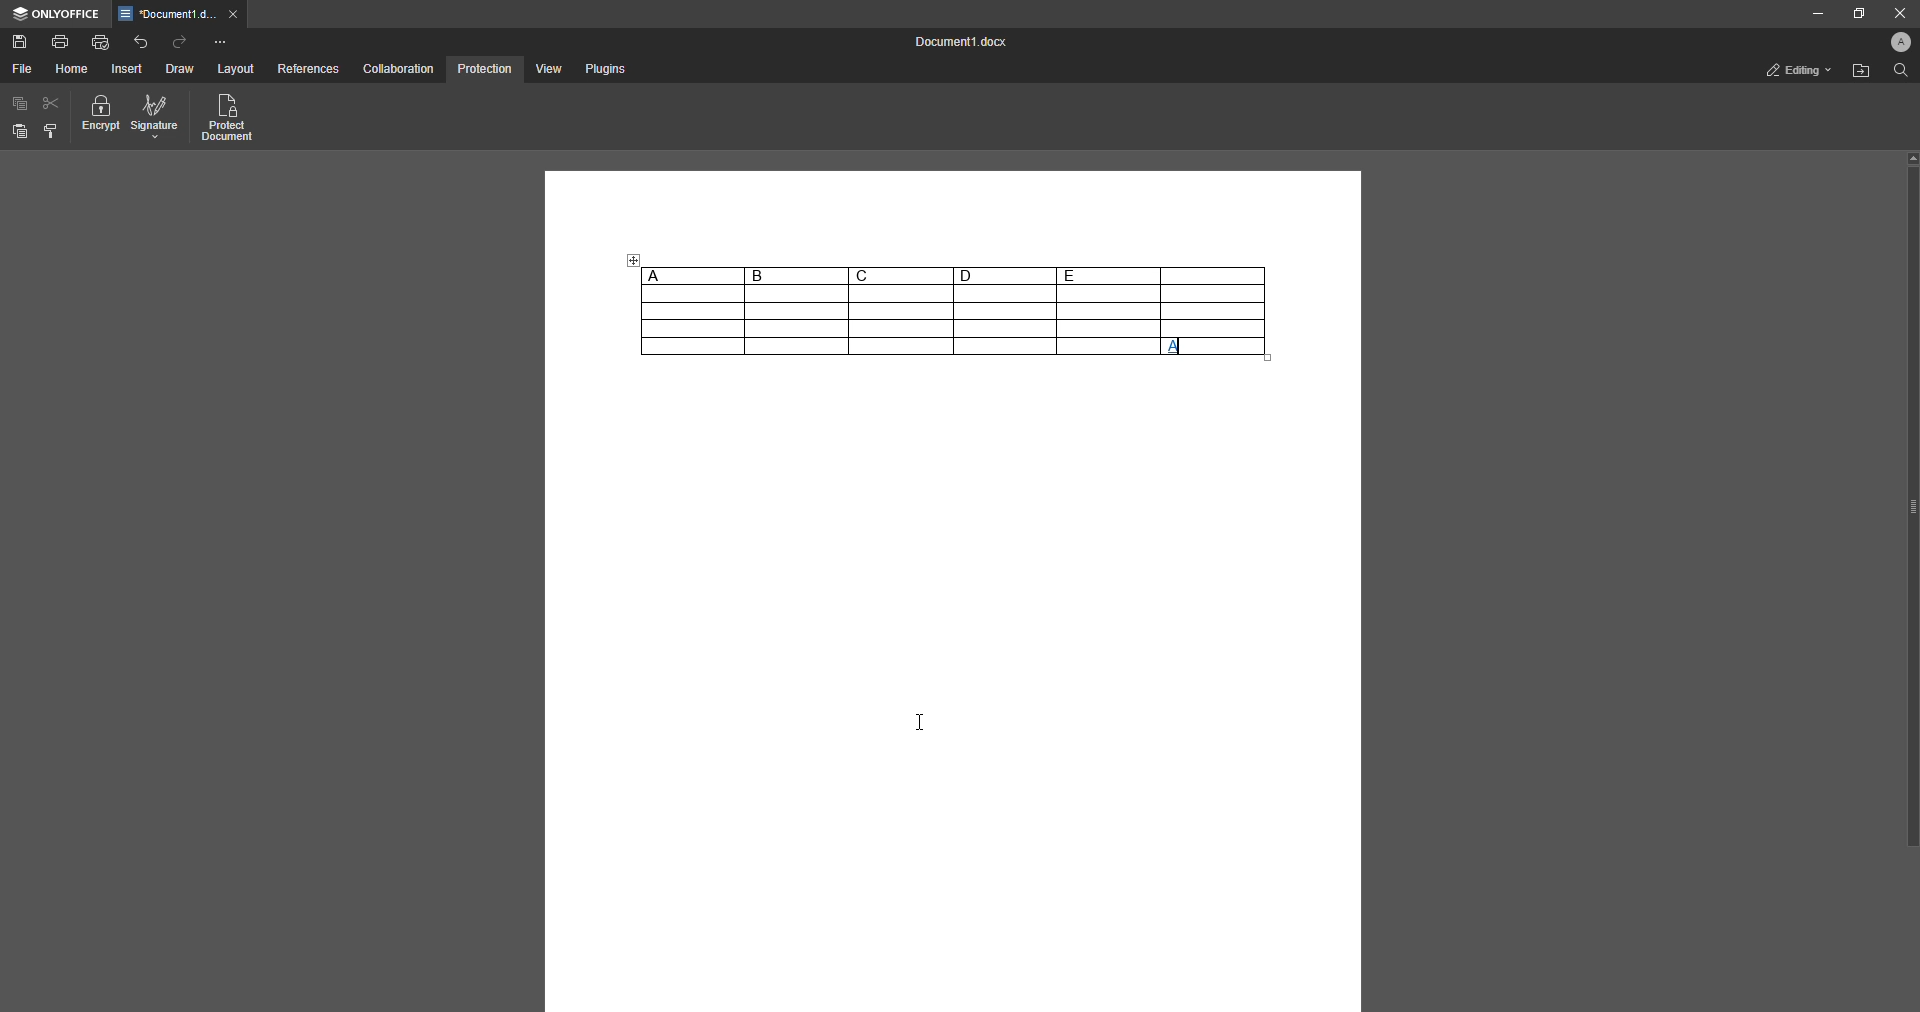 This screenshot has width=1920, height=1012. What do you see at coordinates (1911, 499) in the screenshot?
I see `vertical scrollbar` at bounding box center [1911, 499].